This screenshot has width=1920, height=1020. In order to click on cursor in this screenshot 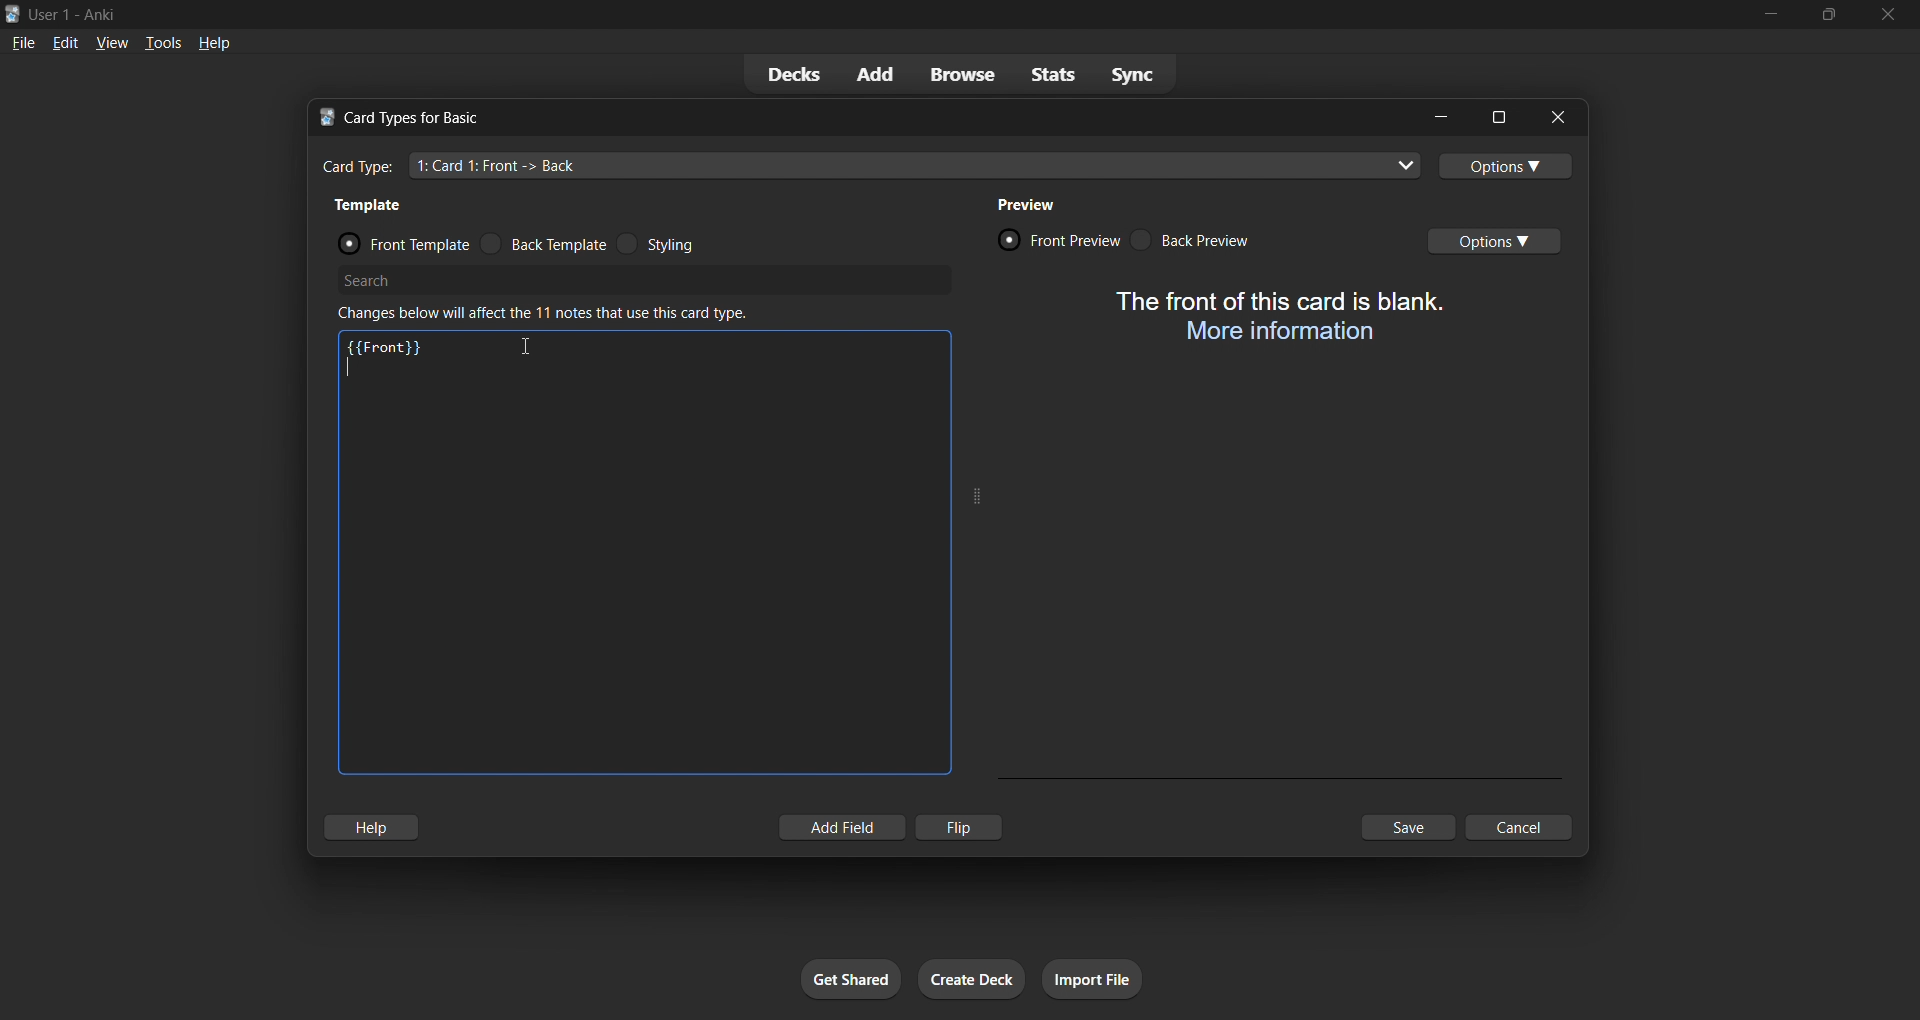, I will do `click(527, 347)`.